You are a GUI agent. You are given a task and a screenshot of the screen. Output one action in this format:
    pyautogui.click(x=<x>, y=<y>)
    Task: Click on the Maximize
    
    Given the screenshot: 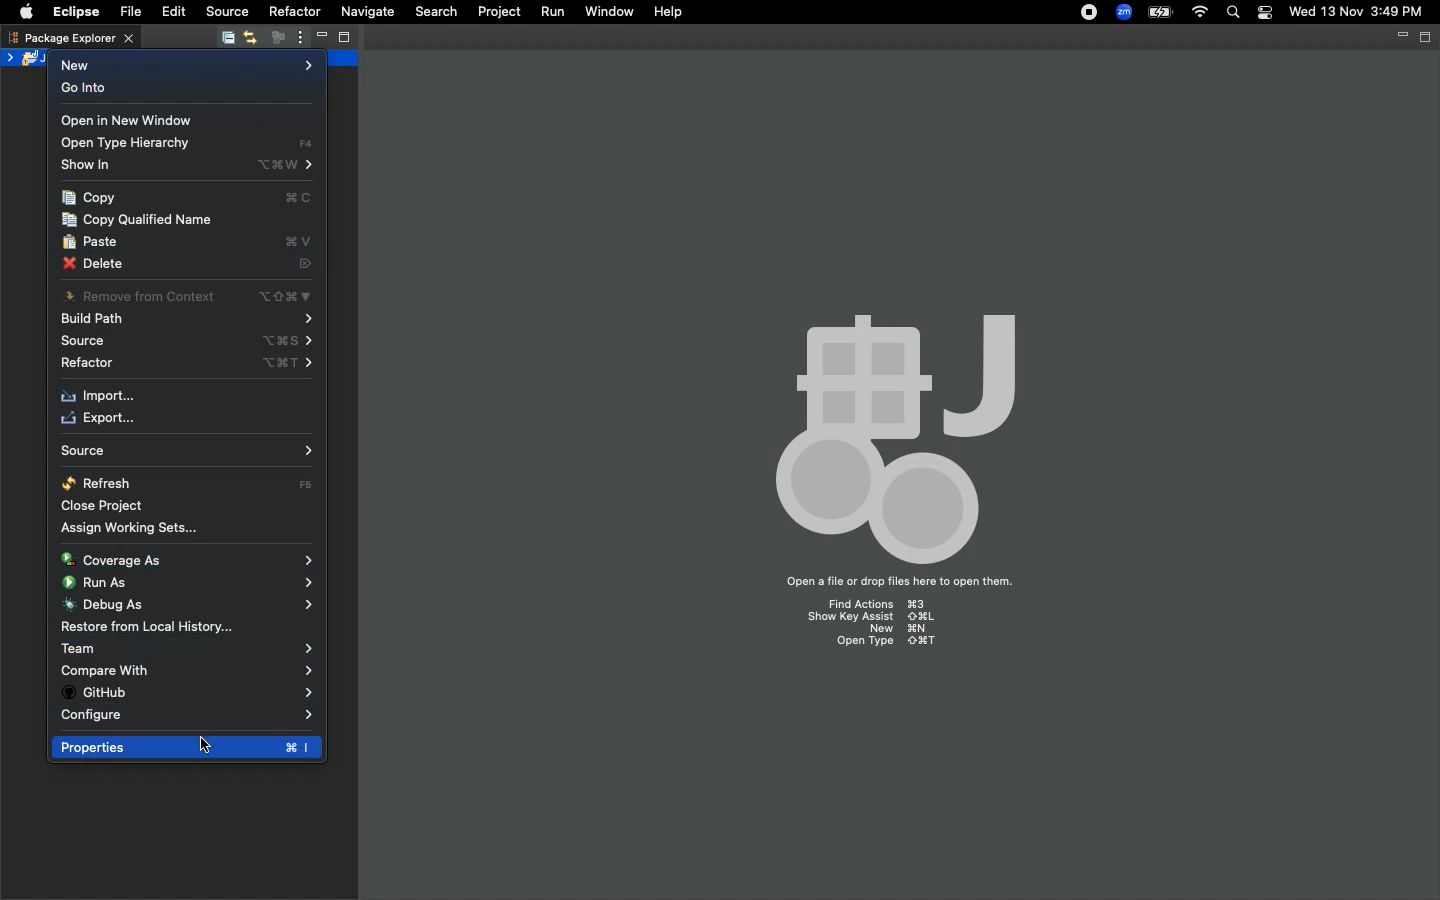 What is the action you would take?
    pyautogui.click(x=350, y=39)
    